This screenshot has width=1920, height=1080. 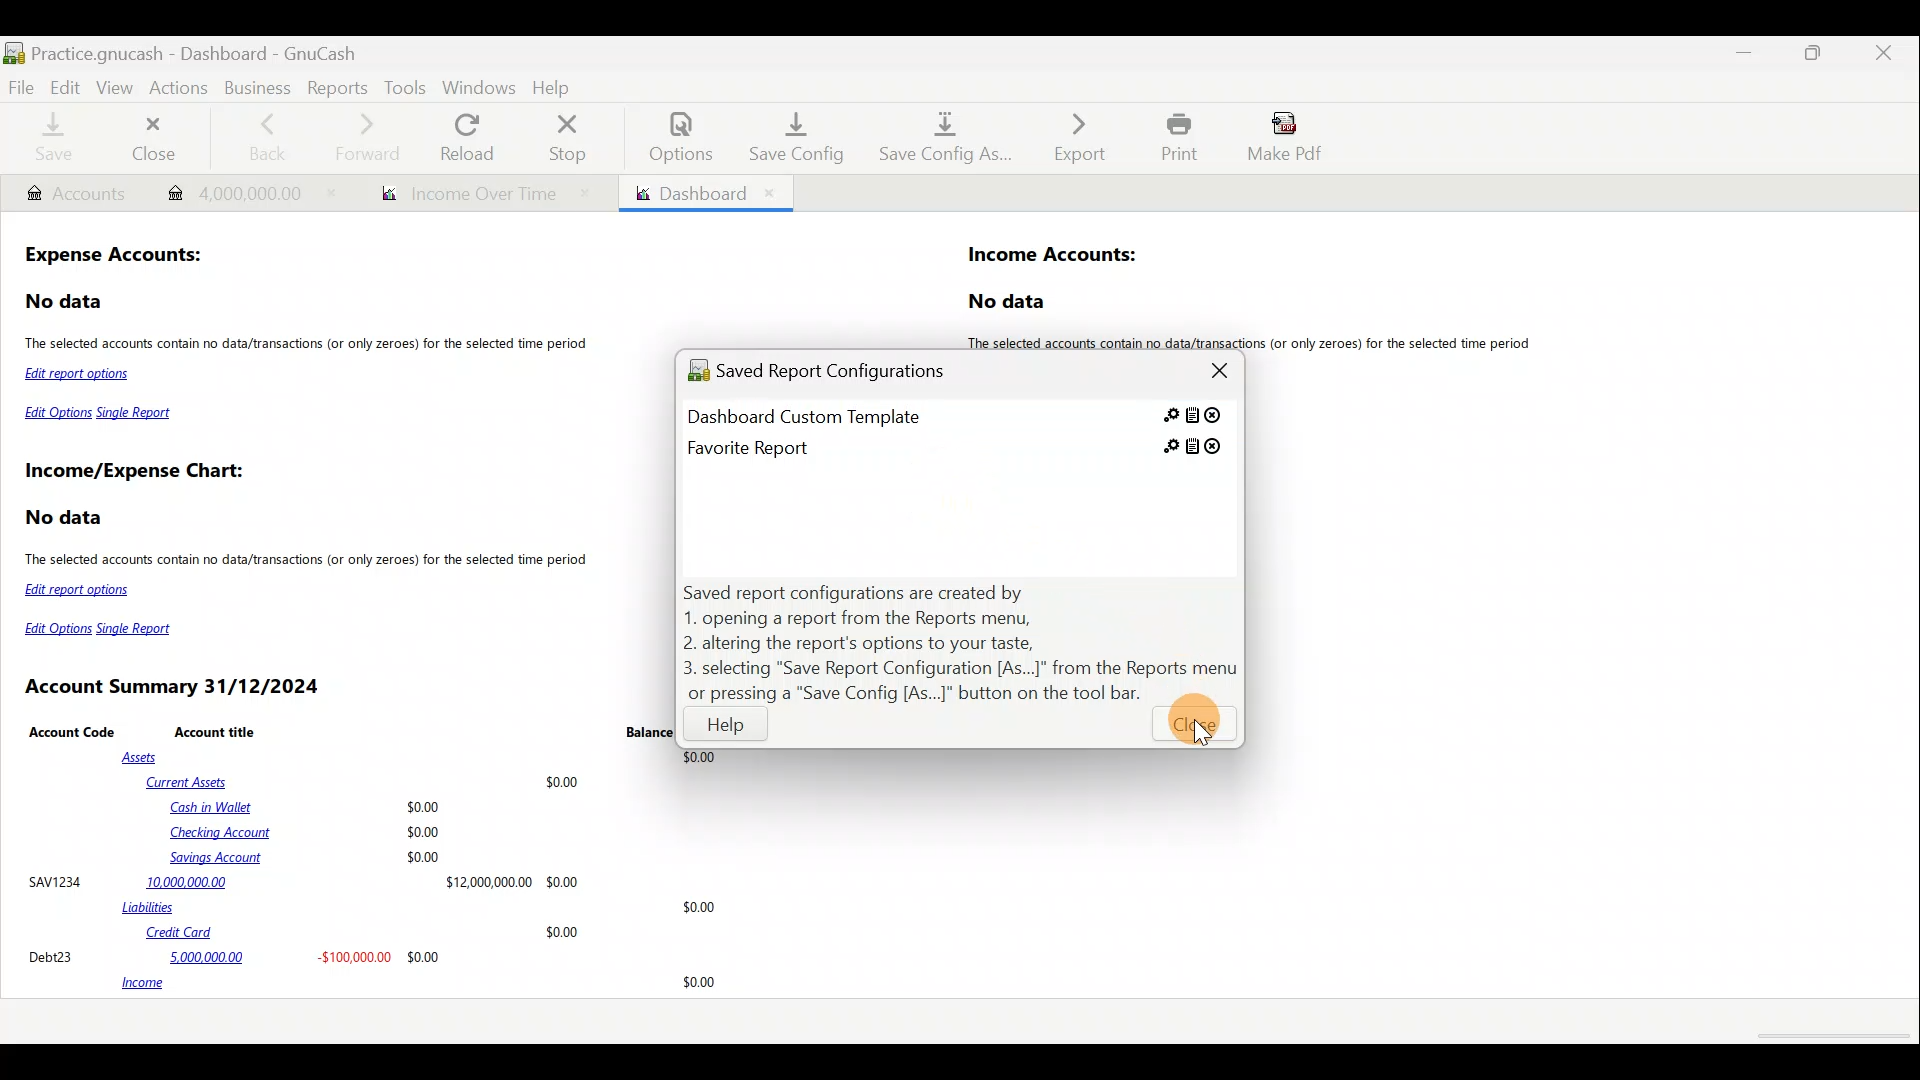 What do you see at coordinates (75, 194) in the screenshot?
I see `Account` at bounding box center [75, 194].